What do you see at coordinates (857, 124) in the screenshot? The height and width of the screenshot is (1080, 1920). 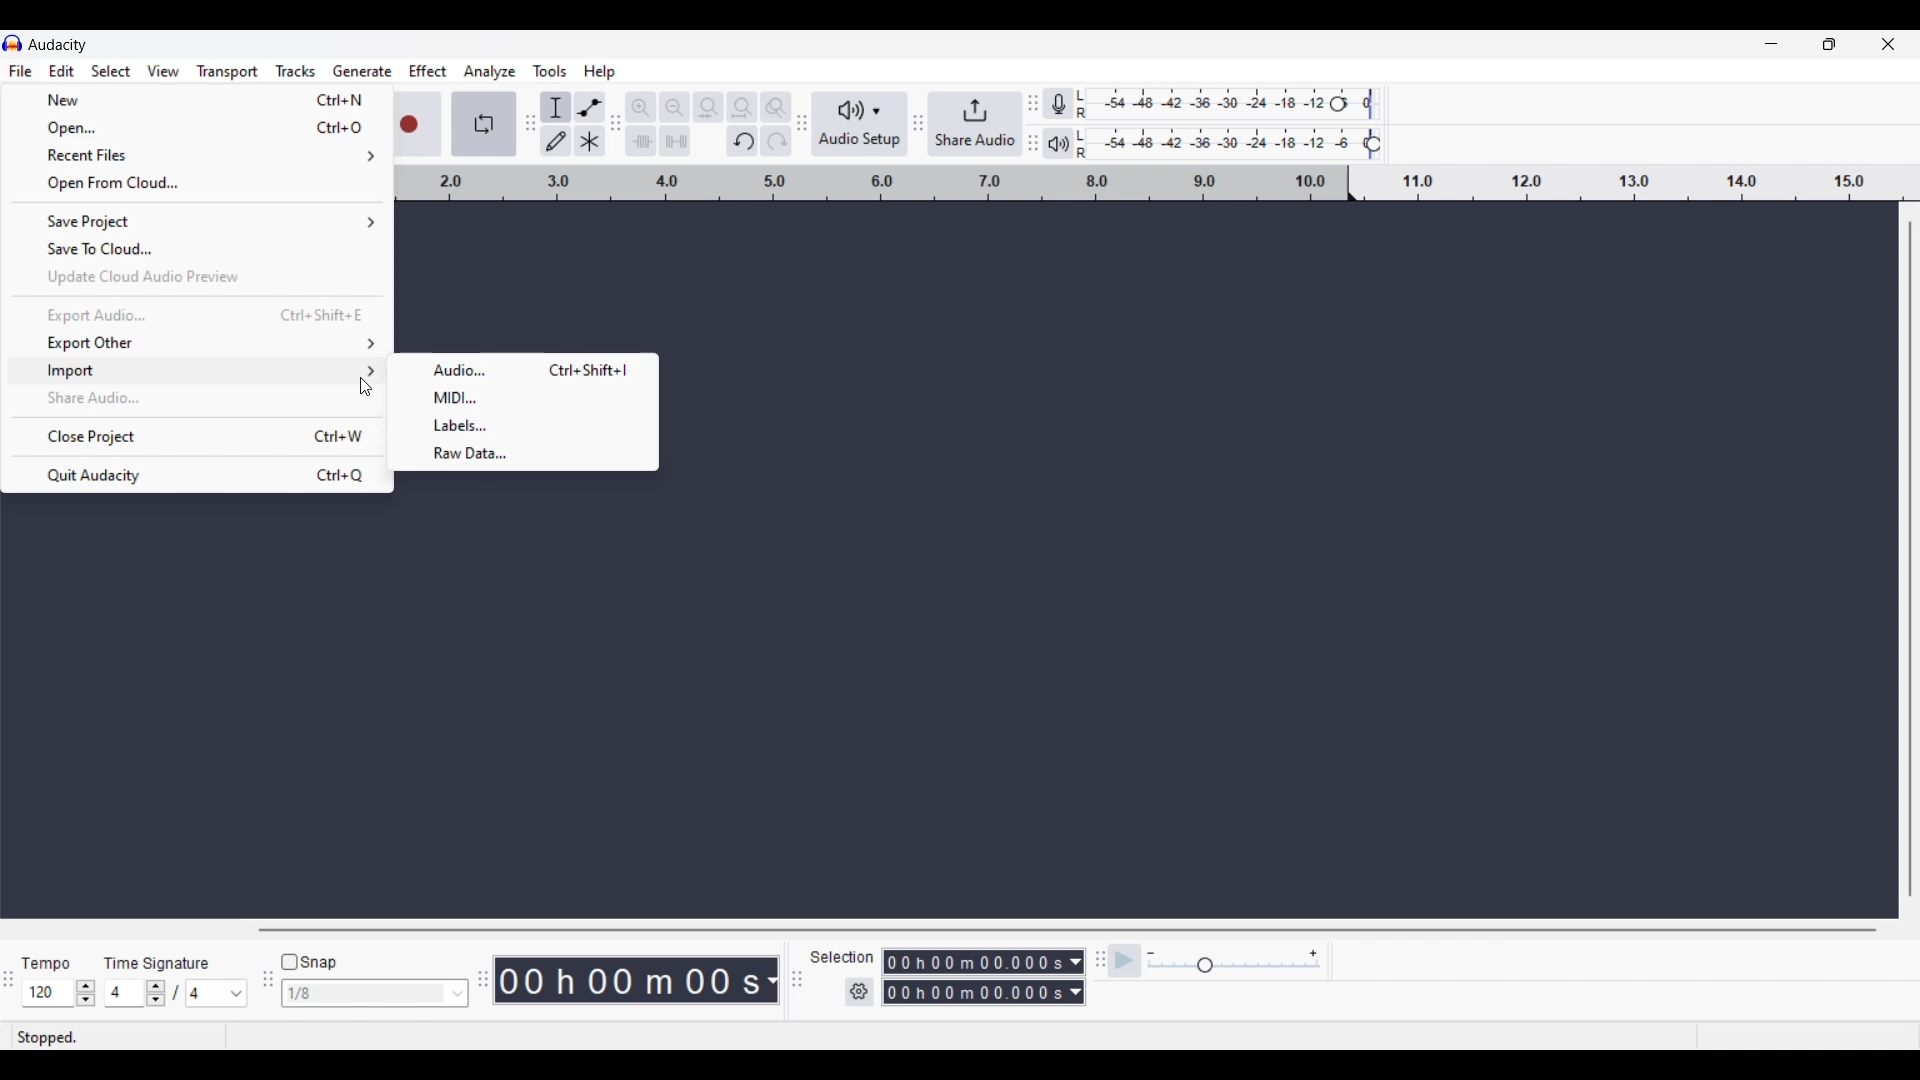 I see `Audio setup` at bounding box center [857, 124].